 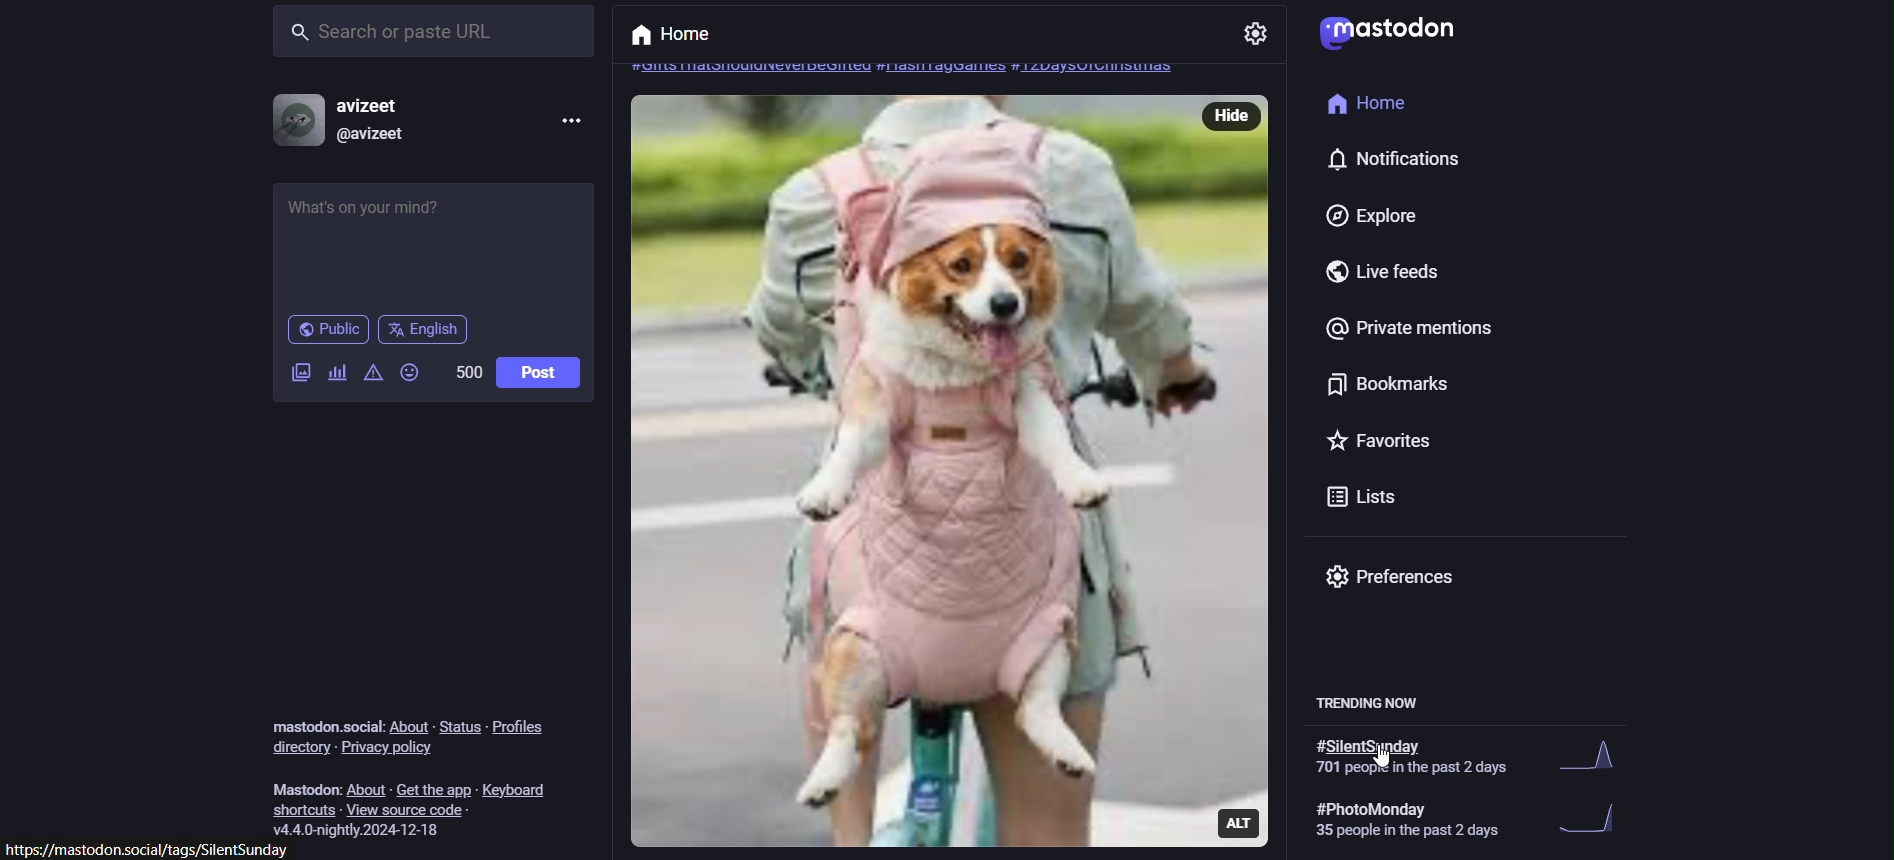 I want to click on https://mastodon.social/tags/SilentSunday, so click(x=156, y=849).